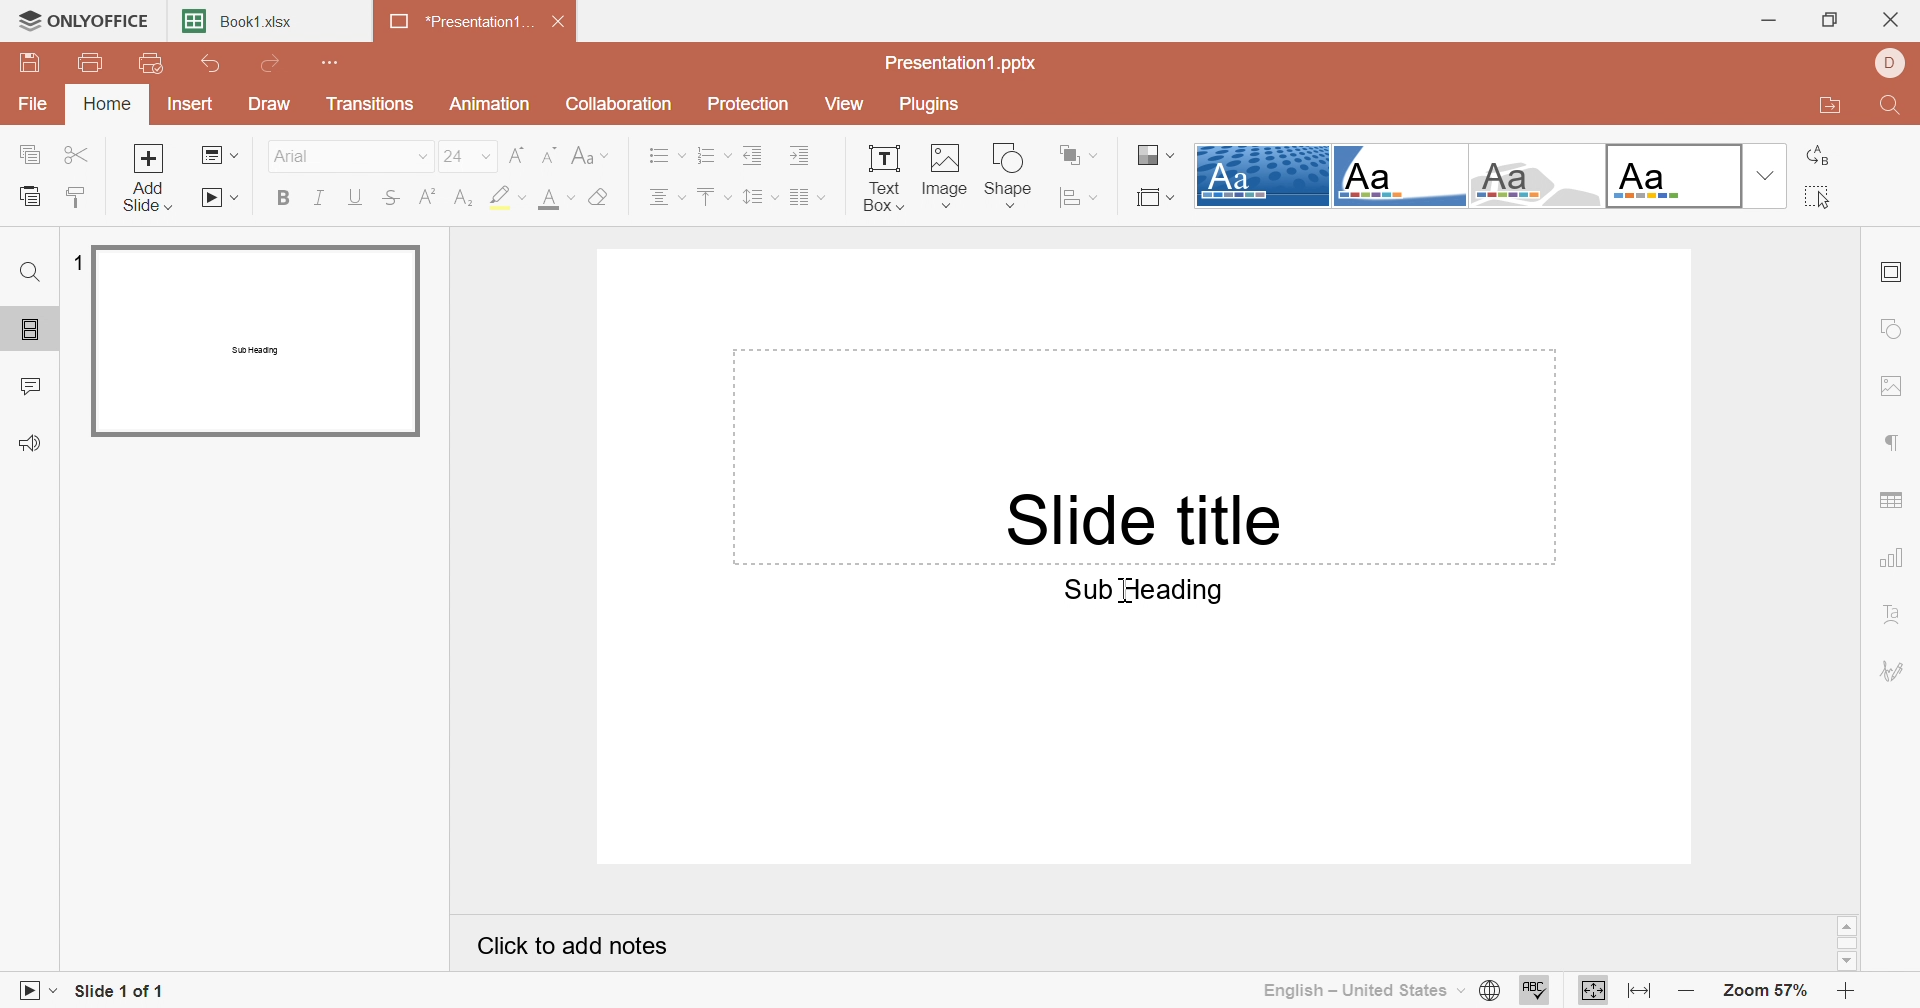 This screenshot has height=1008, width=1920. I want to click on Italic, so click(322, 196).